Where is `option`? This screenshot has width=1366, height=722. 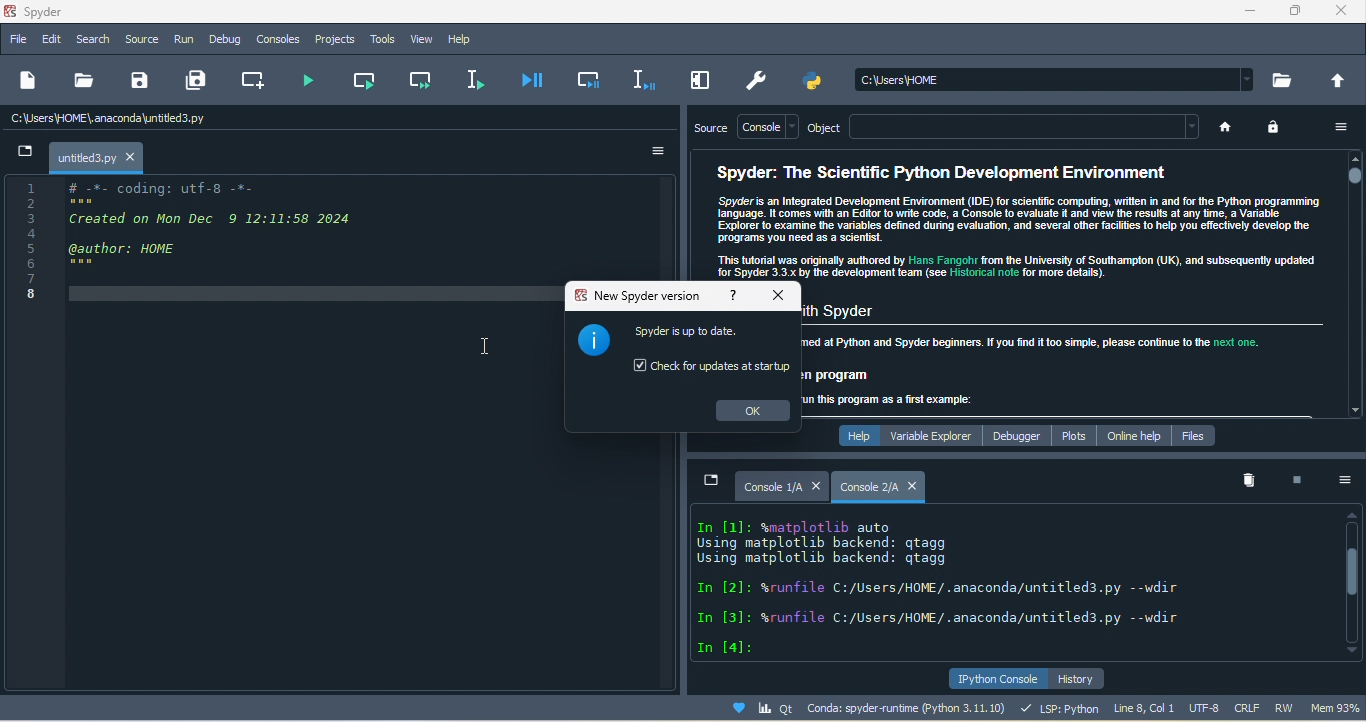
option is located at coordinates (652, 152).